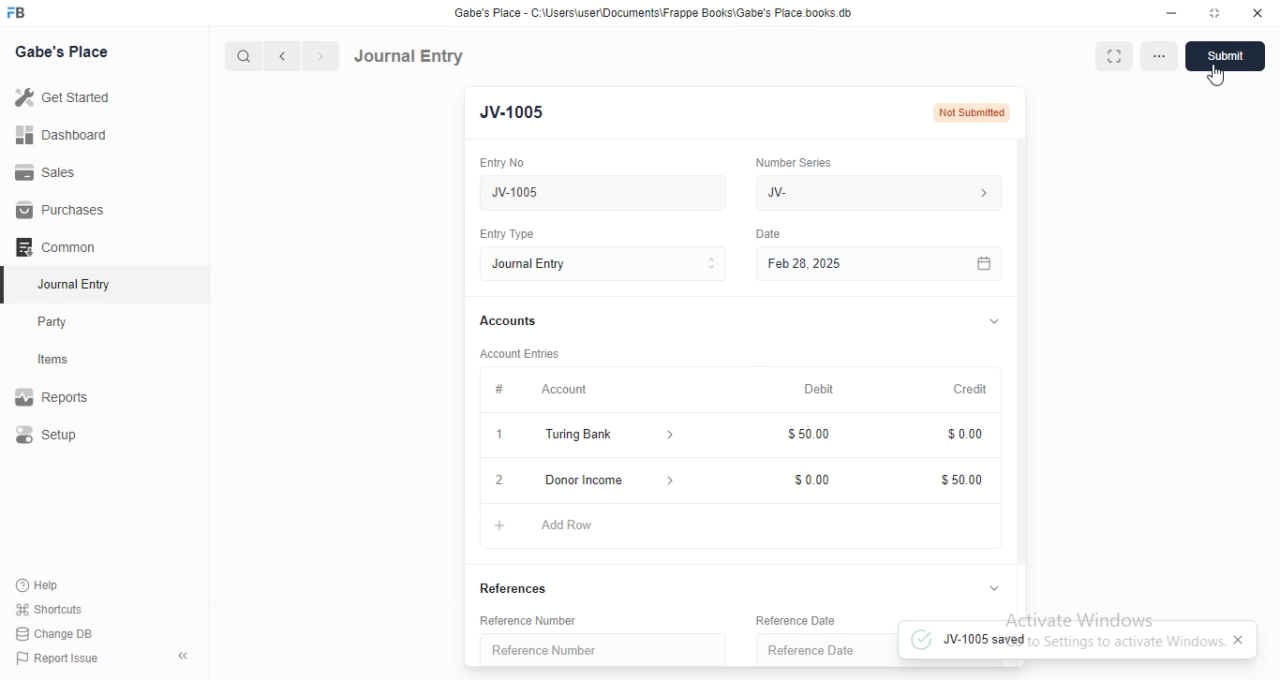 The width and height of the screenshot is (1280, 680). What do you see at coordinates (318, 57) in the screenshot?
I see `next` at bounding box center [318, 57].